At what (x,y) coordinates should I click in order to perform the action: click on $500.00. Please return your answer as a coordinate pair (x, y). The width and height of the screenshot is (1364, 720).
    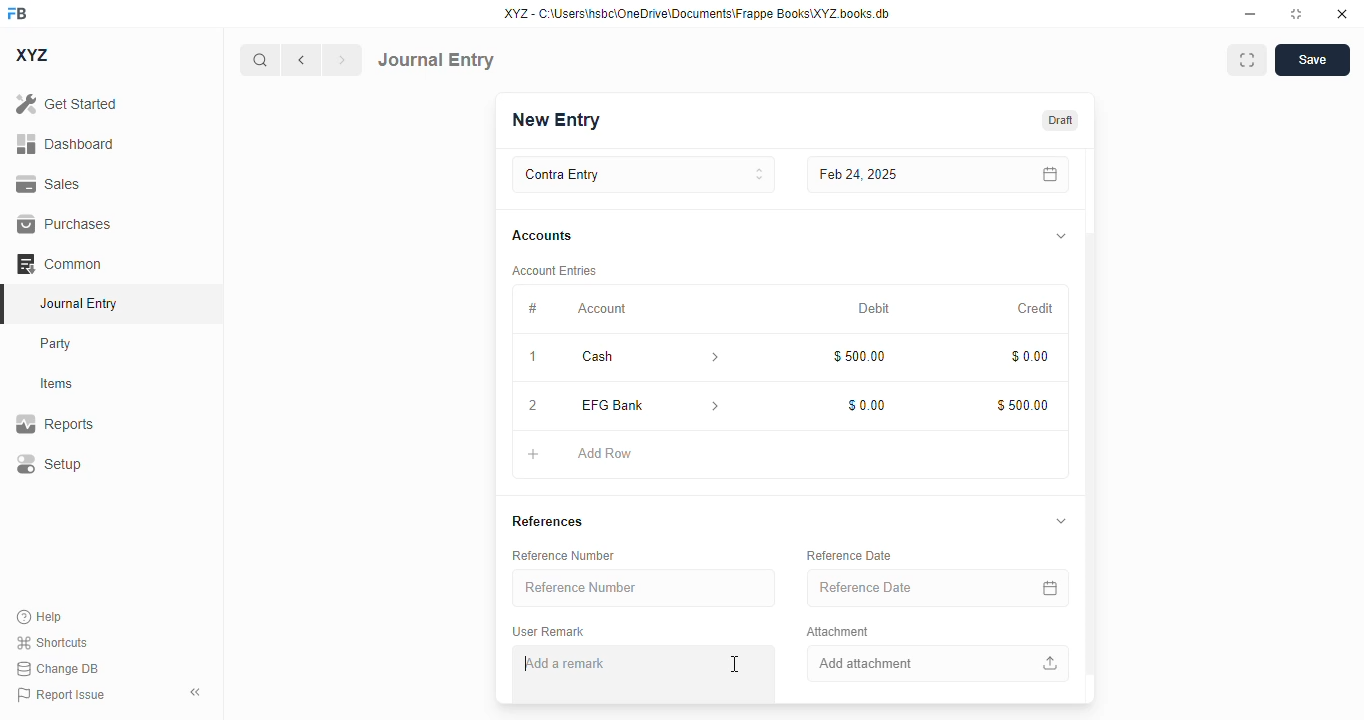
    Looking at the image, I should click on (1021, 403).